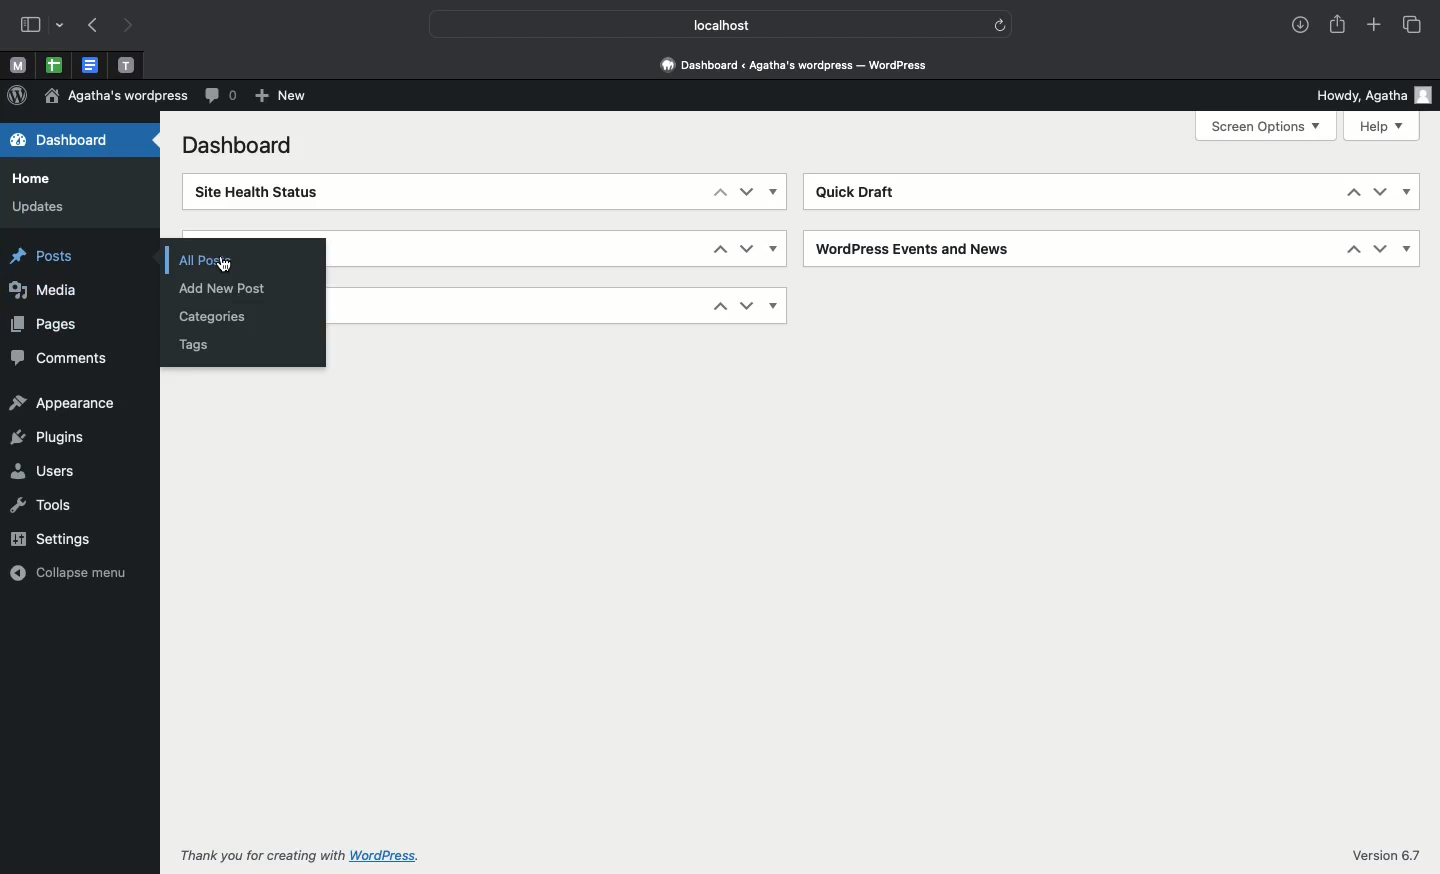  What do you see at coordinates (1406, 192) in the screenshot?
I see `Show` at bounding box center [1406, 192].